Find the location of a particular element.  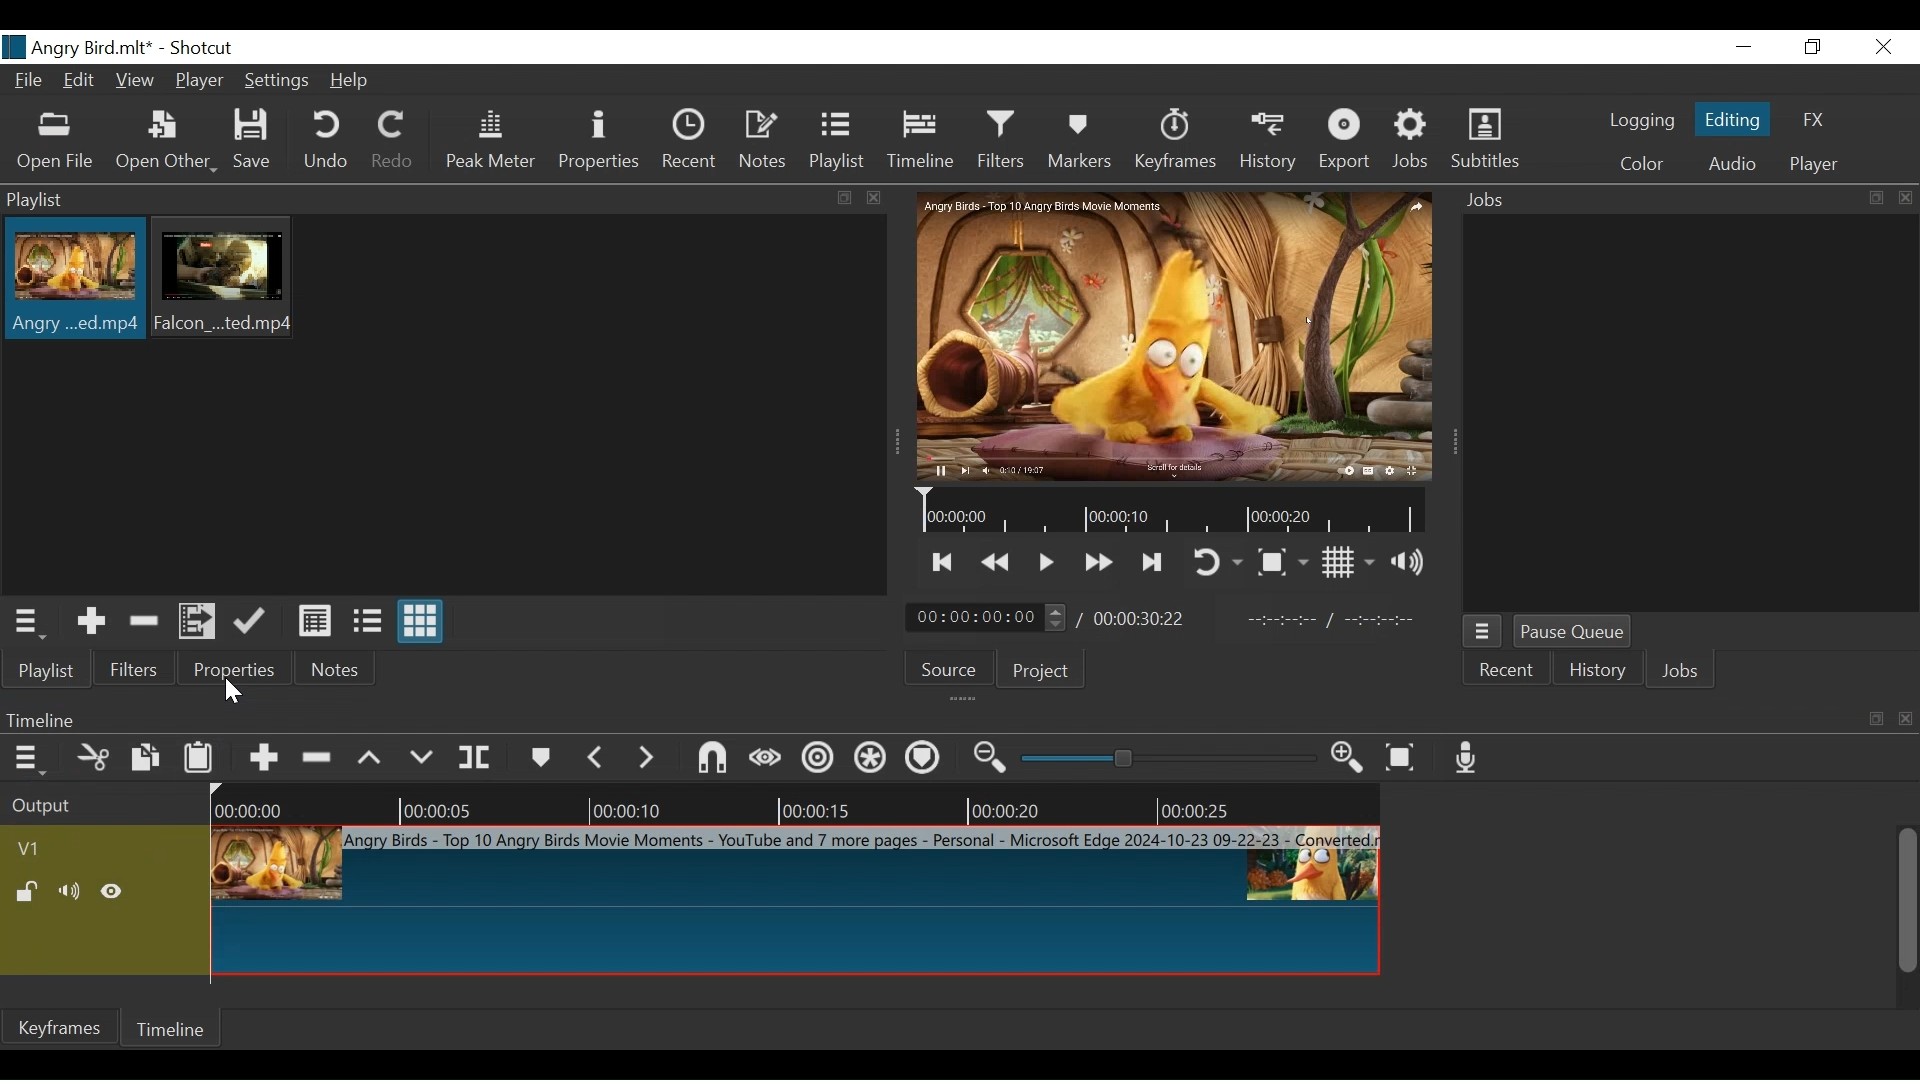

Notes is located at coordinates (763, 143).